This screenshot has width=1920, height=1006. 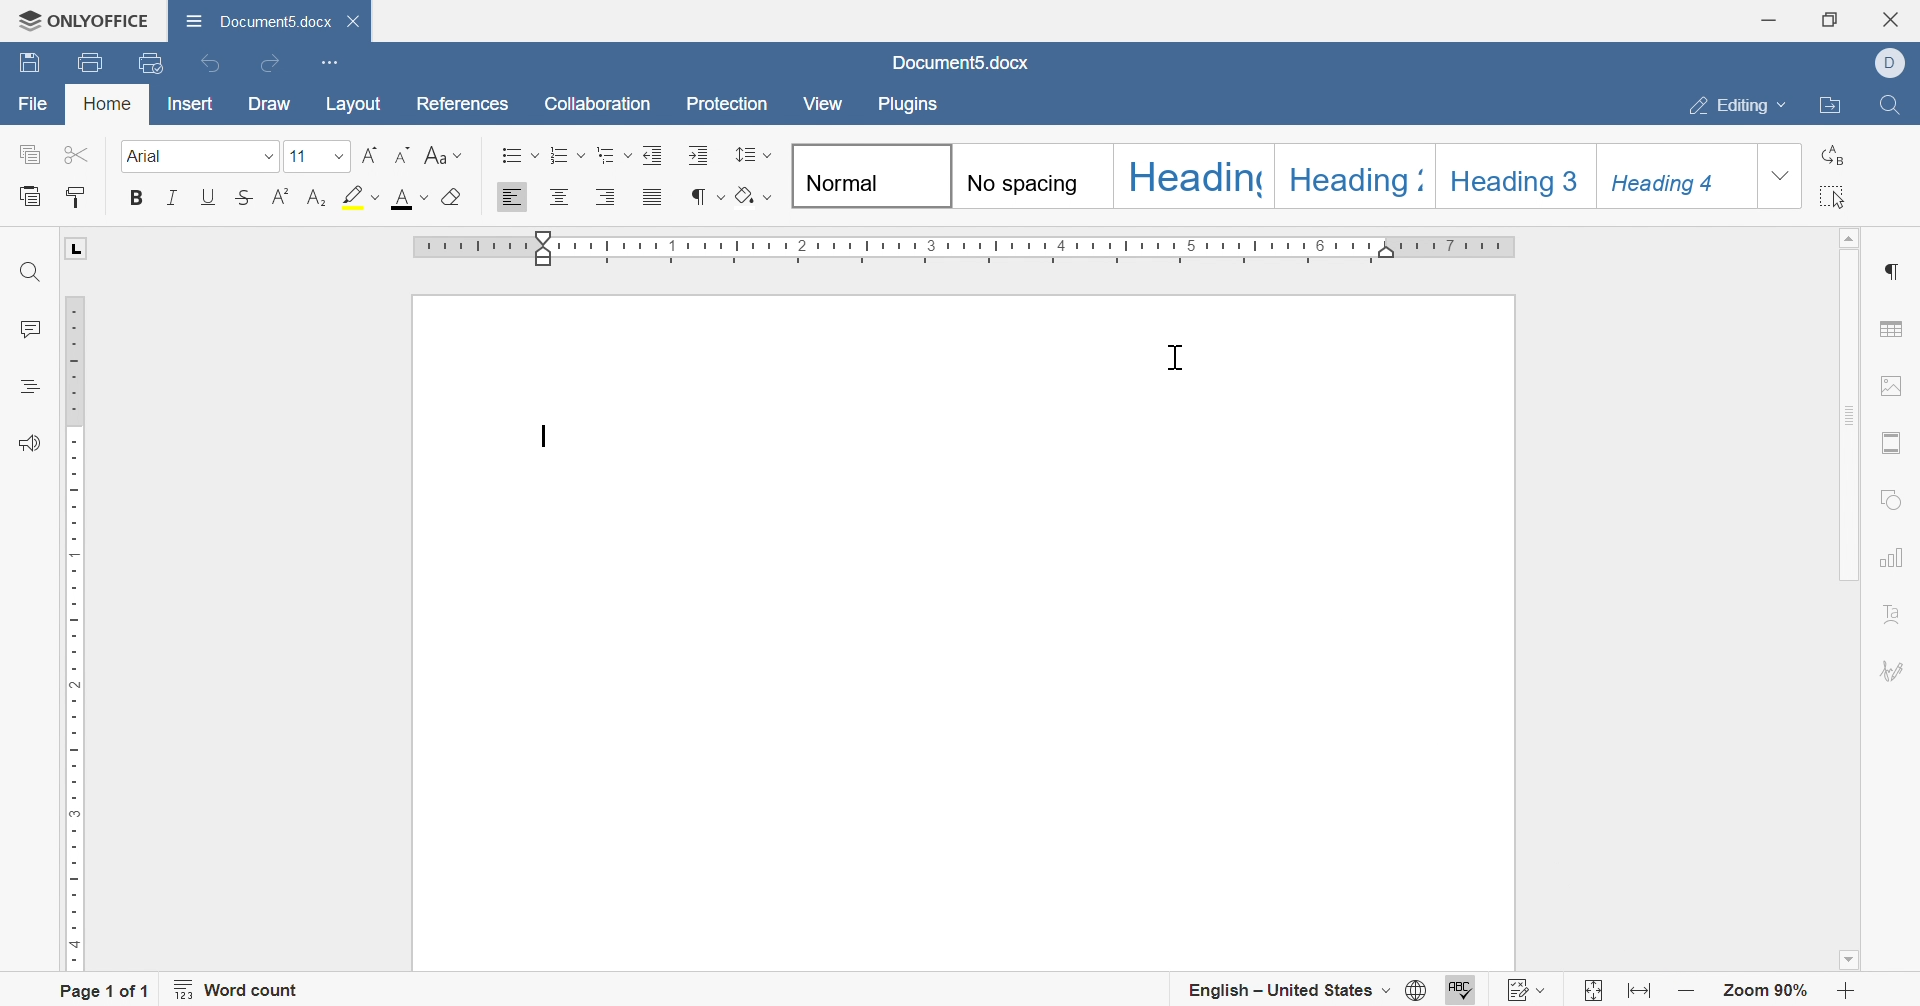 I want to click on quick print, so click(x=152, y=63).